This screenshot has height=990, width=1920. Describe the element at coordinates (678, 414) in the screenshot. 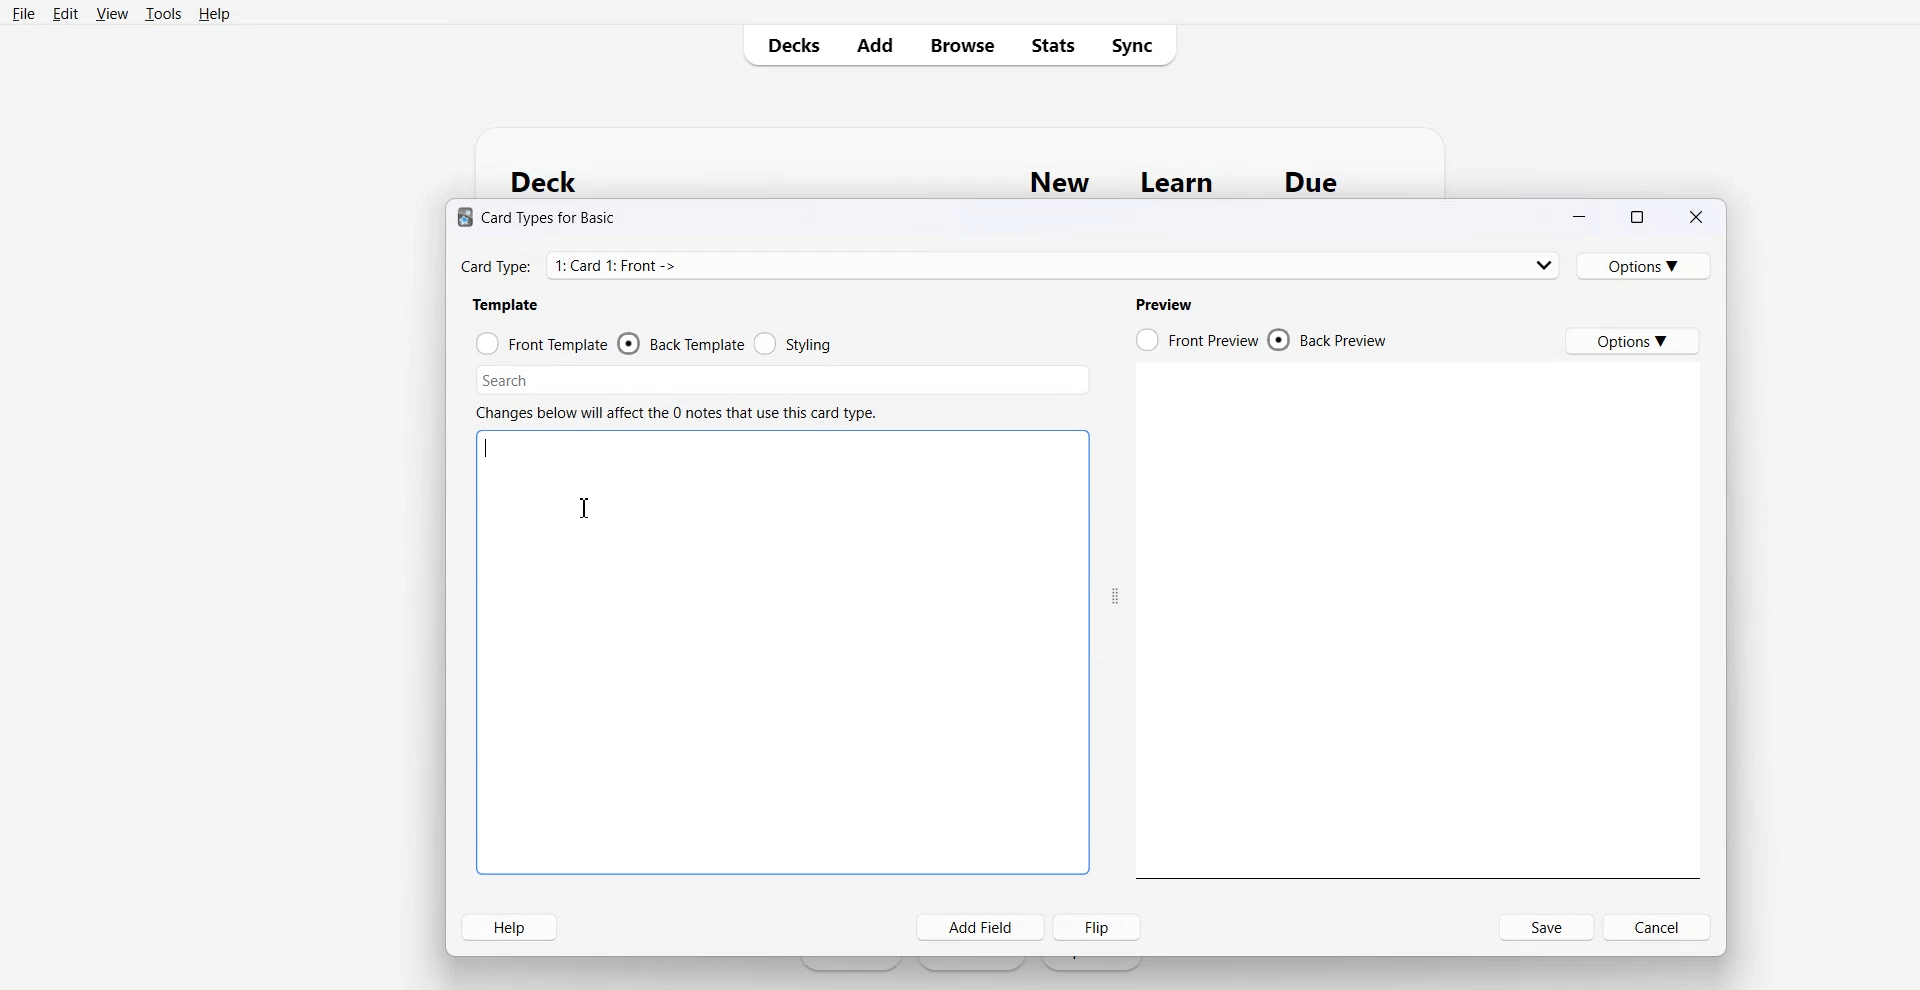

I see `Changes below will affect the 0 notes that use this card type.` at that location.